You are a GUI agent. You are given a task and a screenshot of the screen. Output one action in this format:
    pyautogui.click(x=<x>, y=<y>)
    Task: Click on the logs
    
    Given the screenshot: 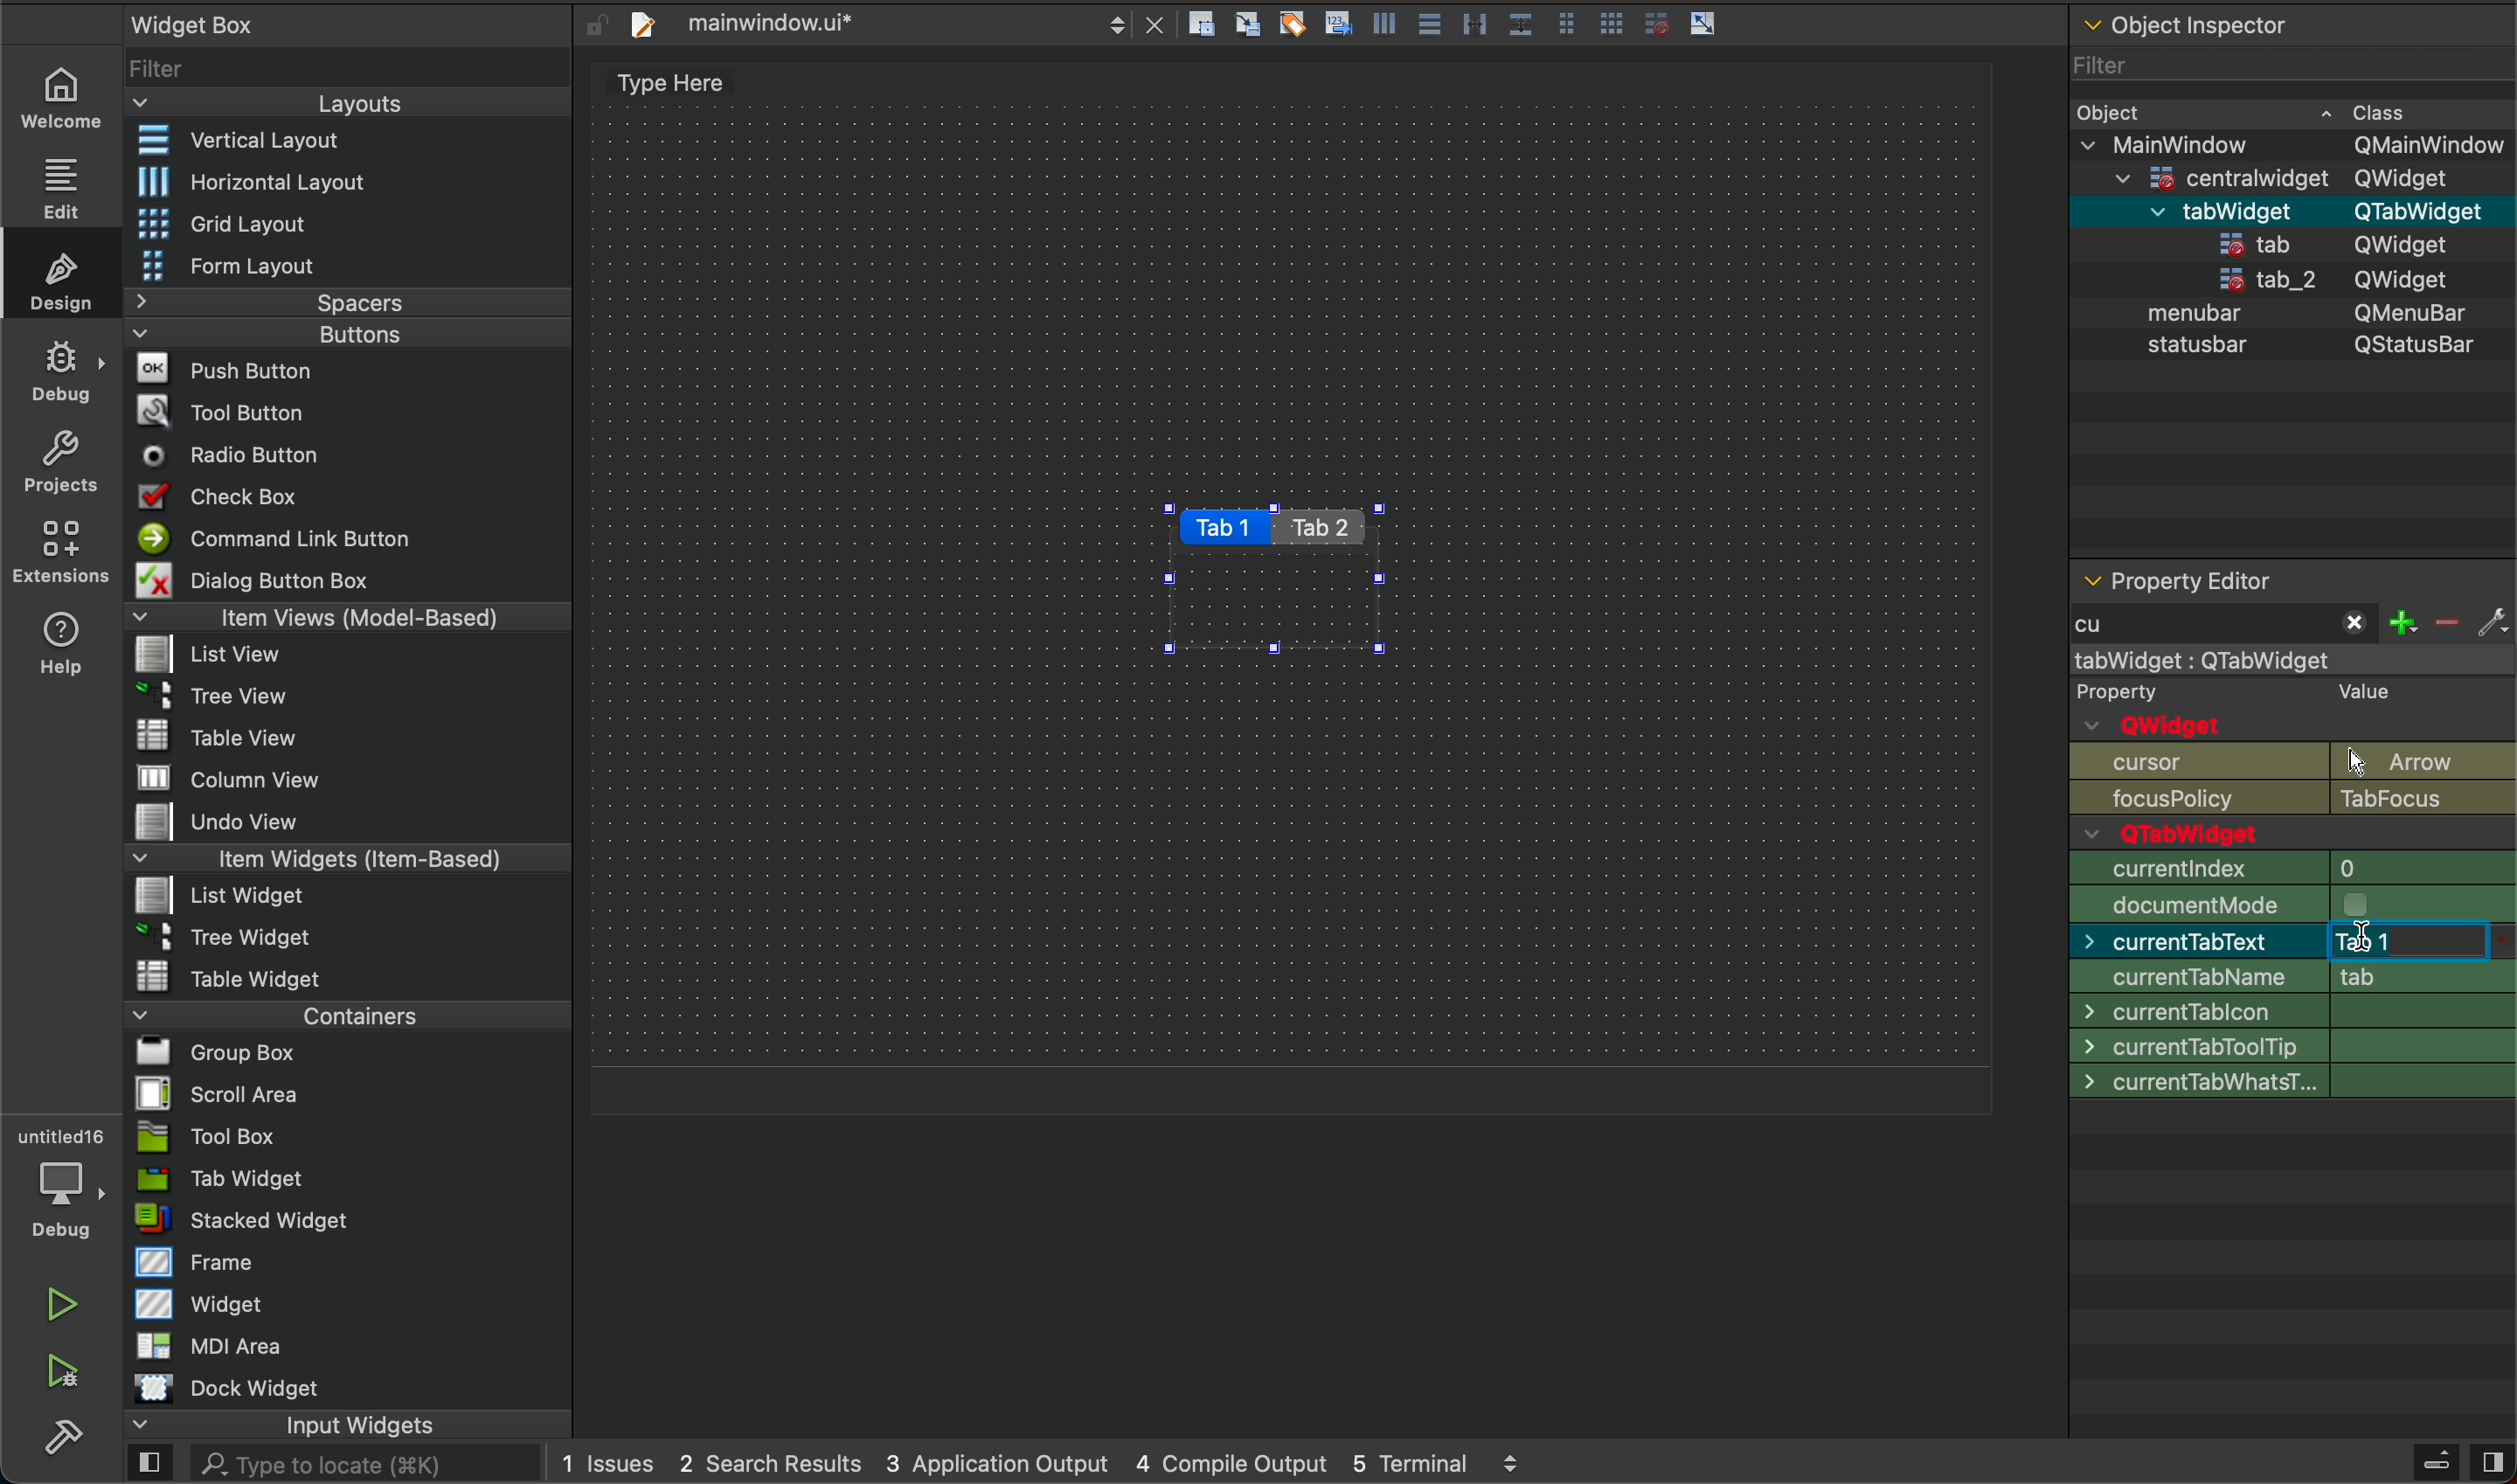 What is the action you would take?
    pyautogui.click(x=1050, y=1462)
    